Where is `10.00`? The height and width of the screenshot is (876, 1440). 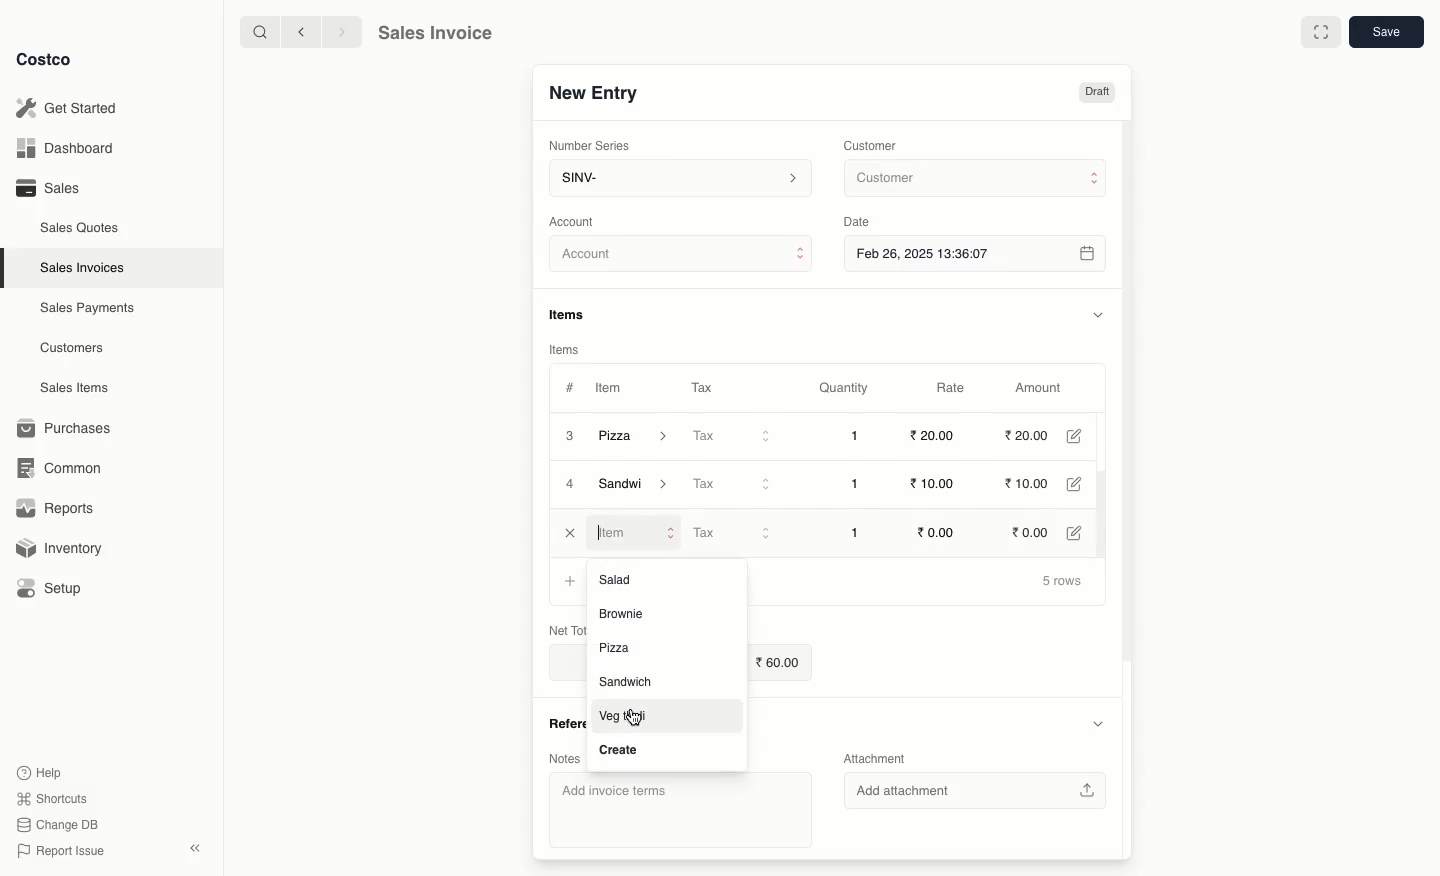
10.00 is located at coordinates (930, 484).